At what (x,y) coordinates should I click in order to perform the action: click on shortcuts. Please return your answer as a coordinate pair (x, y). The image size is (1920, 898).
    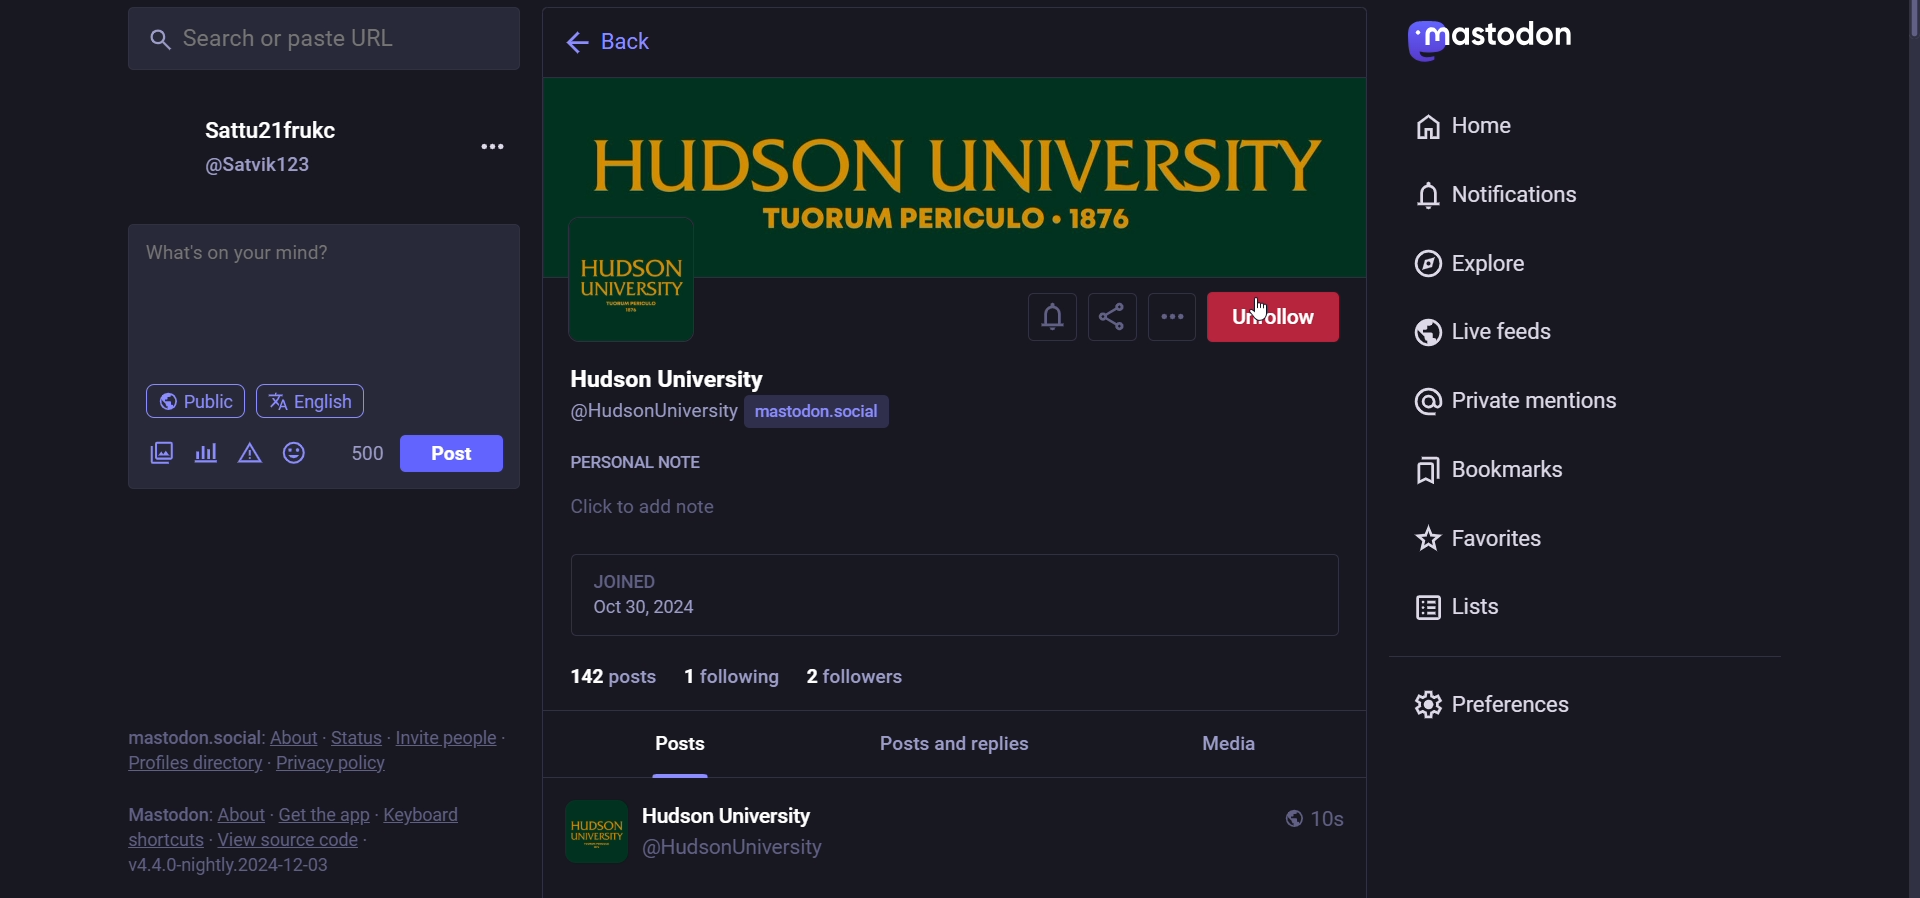
    Looking at the image, I should click on (164, 838).